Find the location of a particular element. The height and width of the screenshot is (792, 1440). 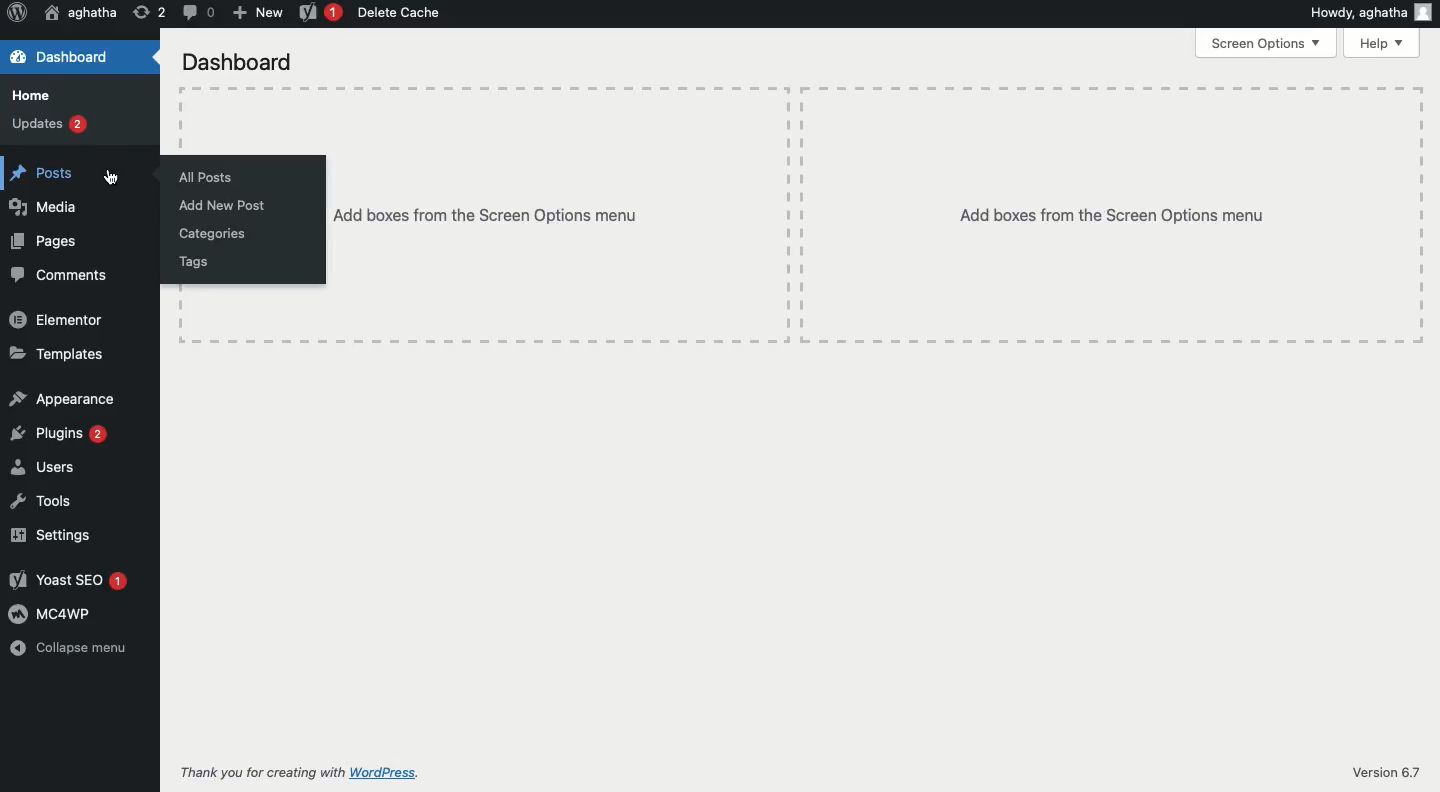

Help is located at coordinates (1383, 42).